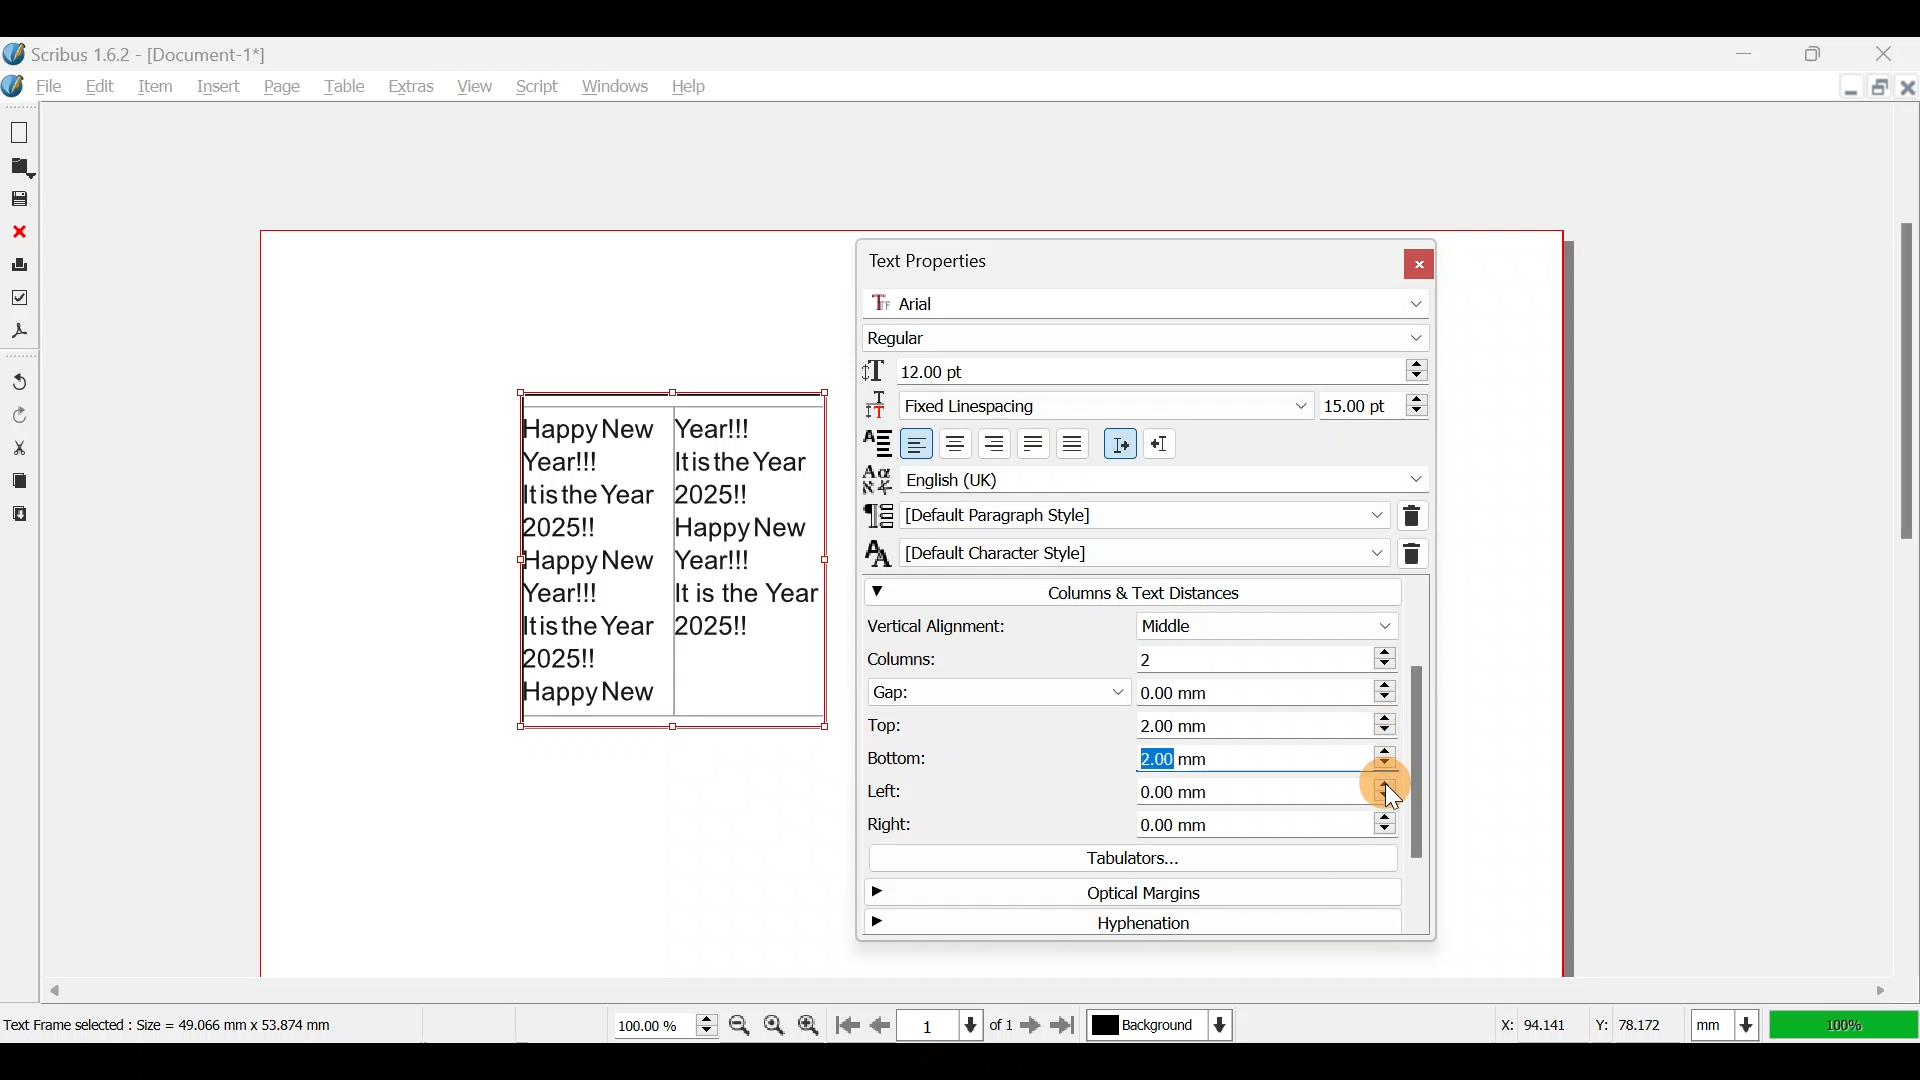 This screenshot has width=1920, height=1080. I want to click on Maximize, so click(1831, 52).